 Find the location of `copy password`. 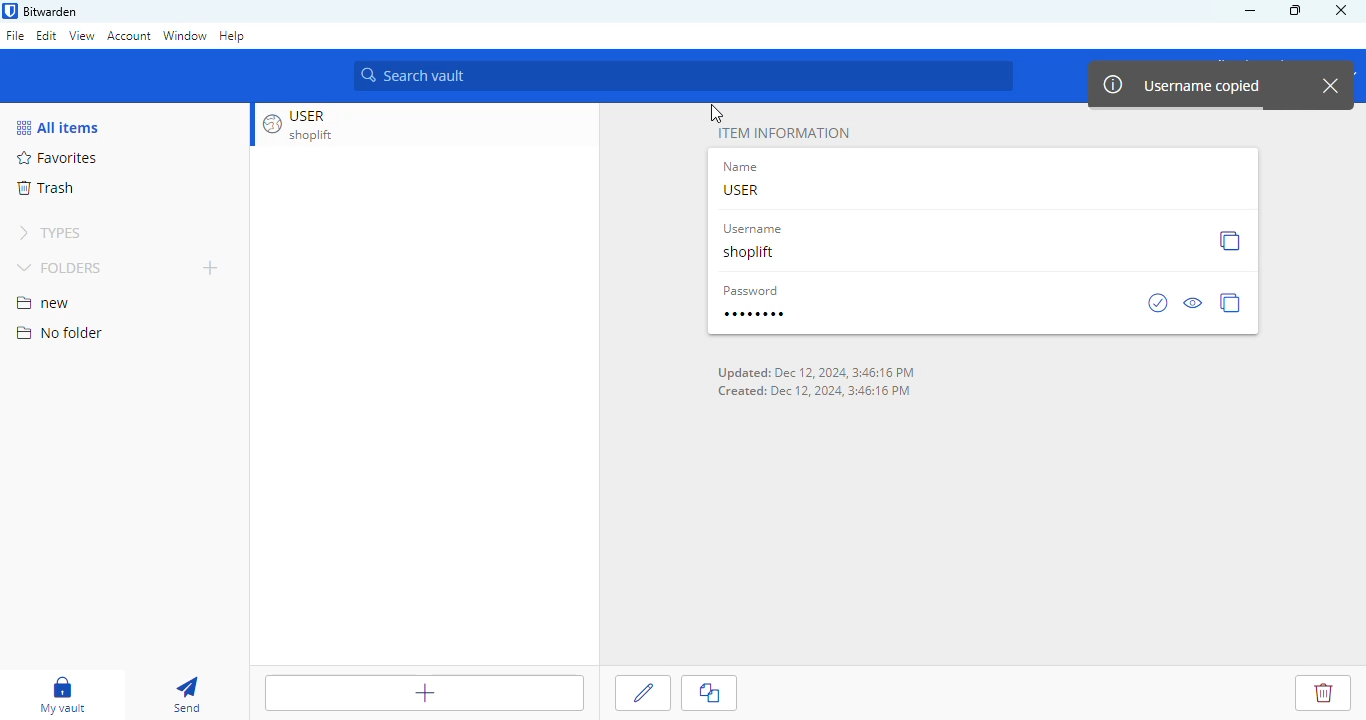

copy password is located at coordinates (1229, 302).